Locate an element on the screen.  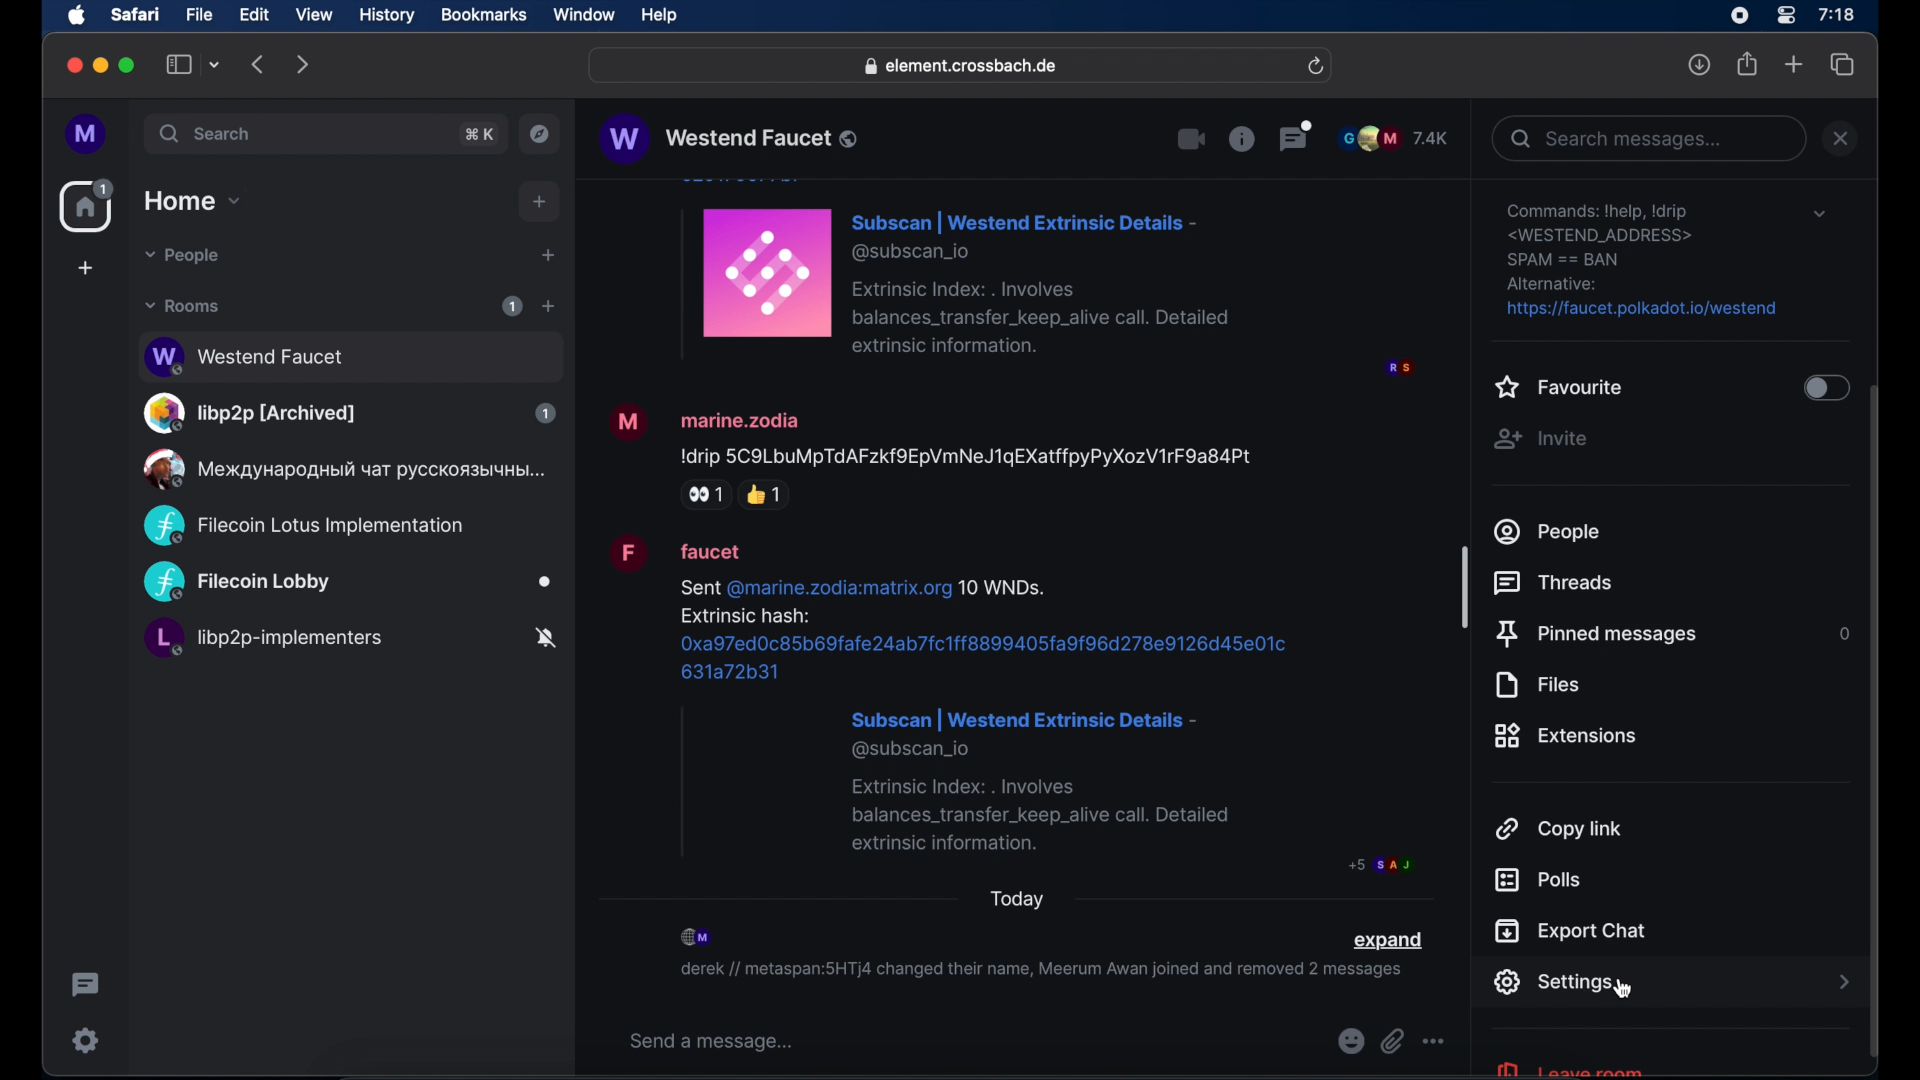
new tab is located at coordinates (1794, 63).